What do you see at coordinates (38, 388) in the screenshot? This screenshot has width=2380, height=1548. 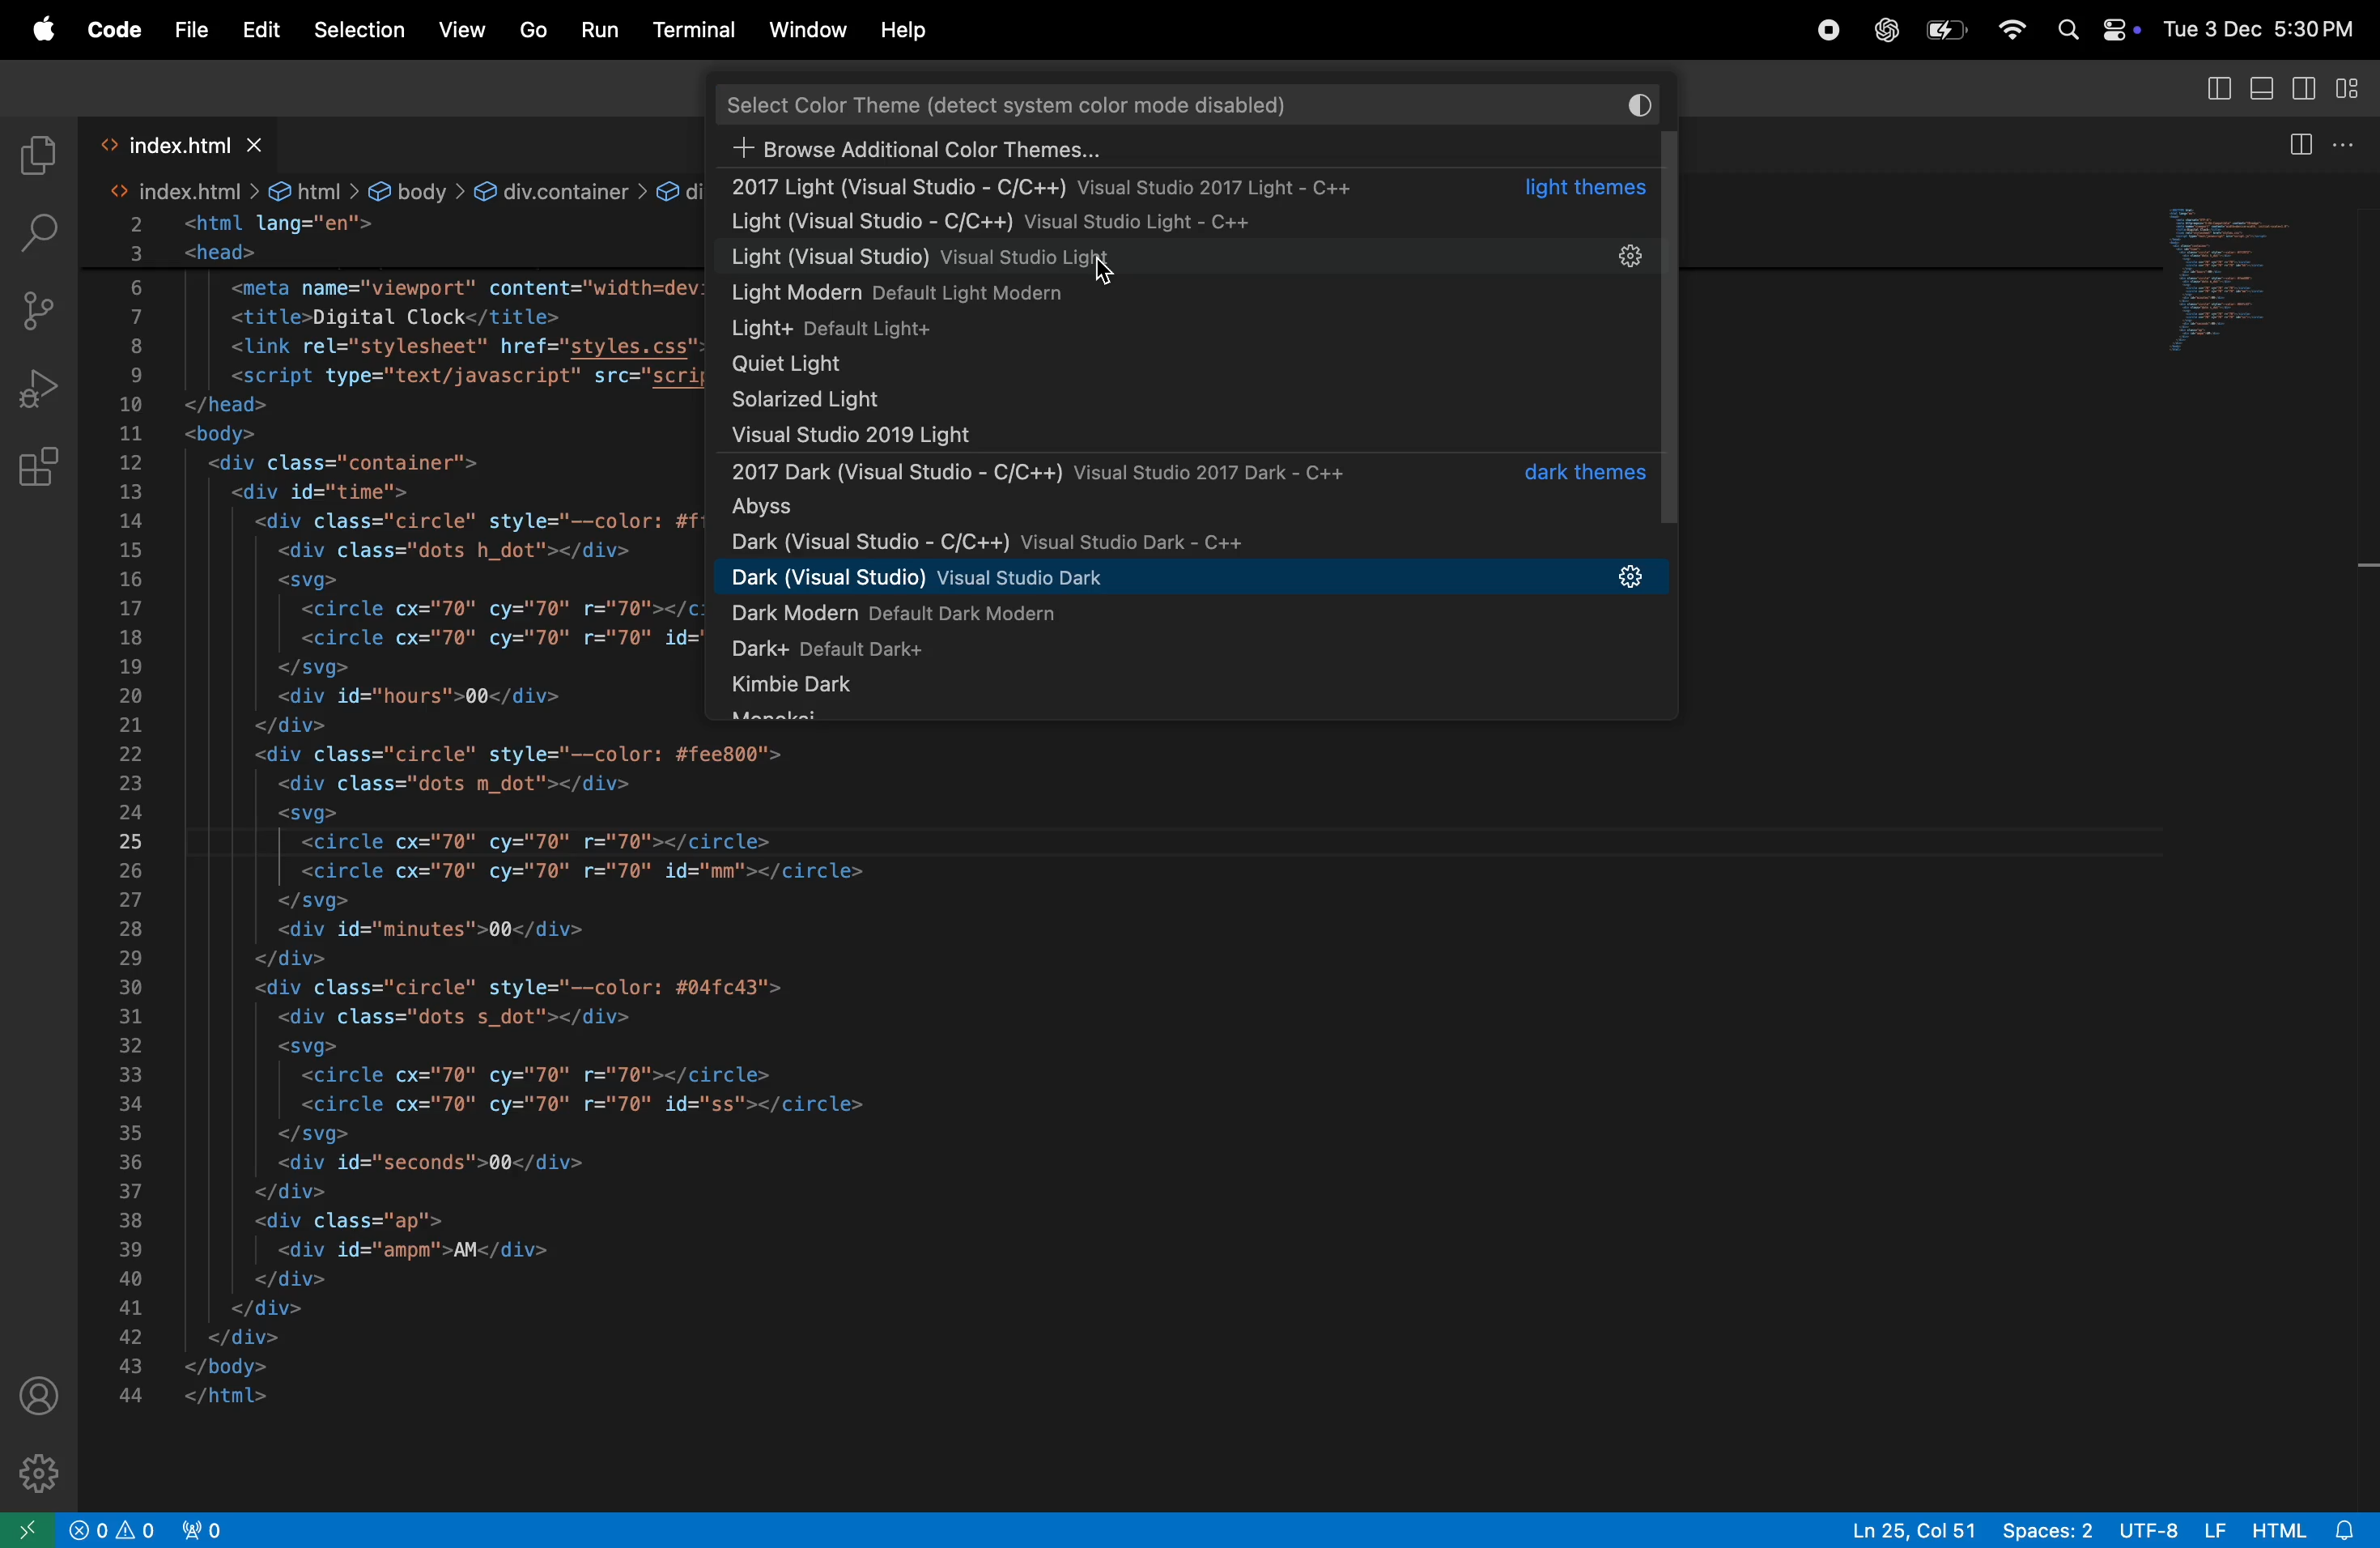 I see `run debug` at bounding box center [38, 388].